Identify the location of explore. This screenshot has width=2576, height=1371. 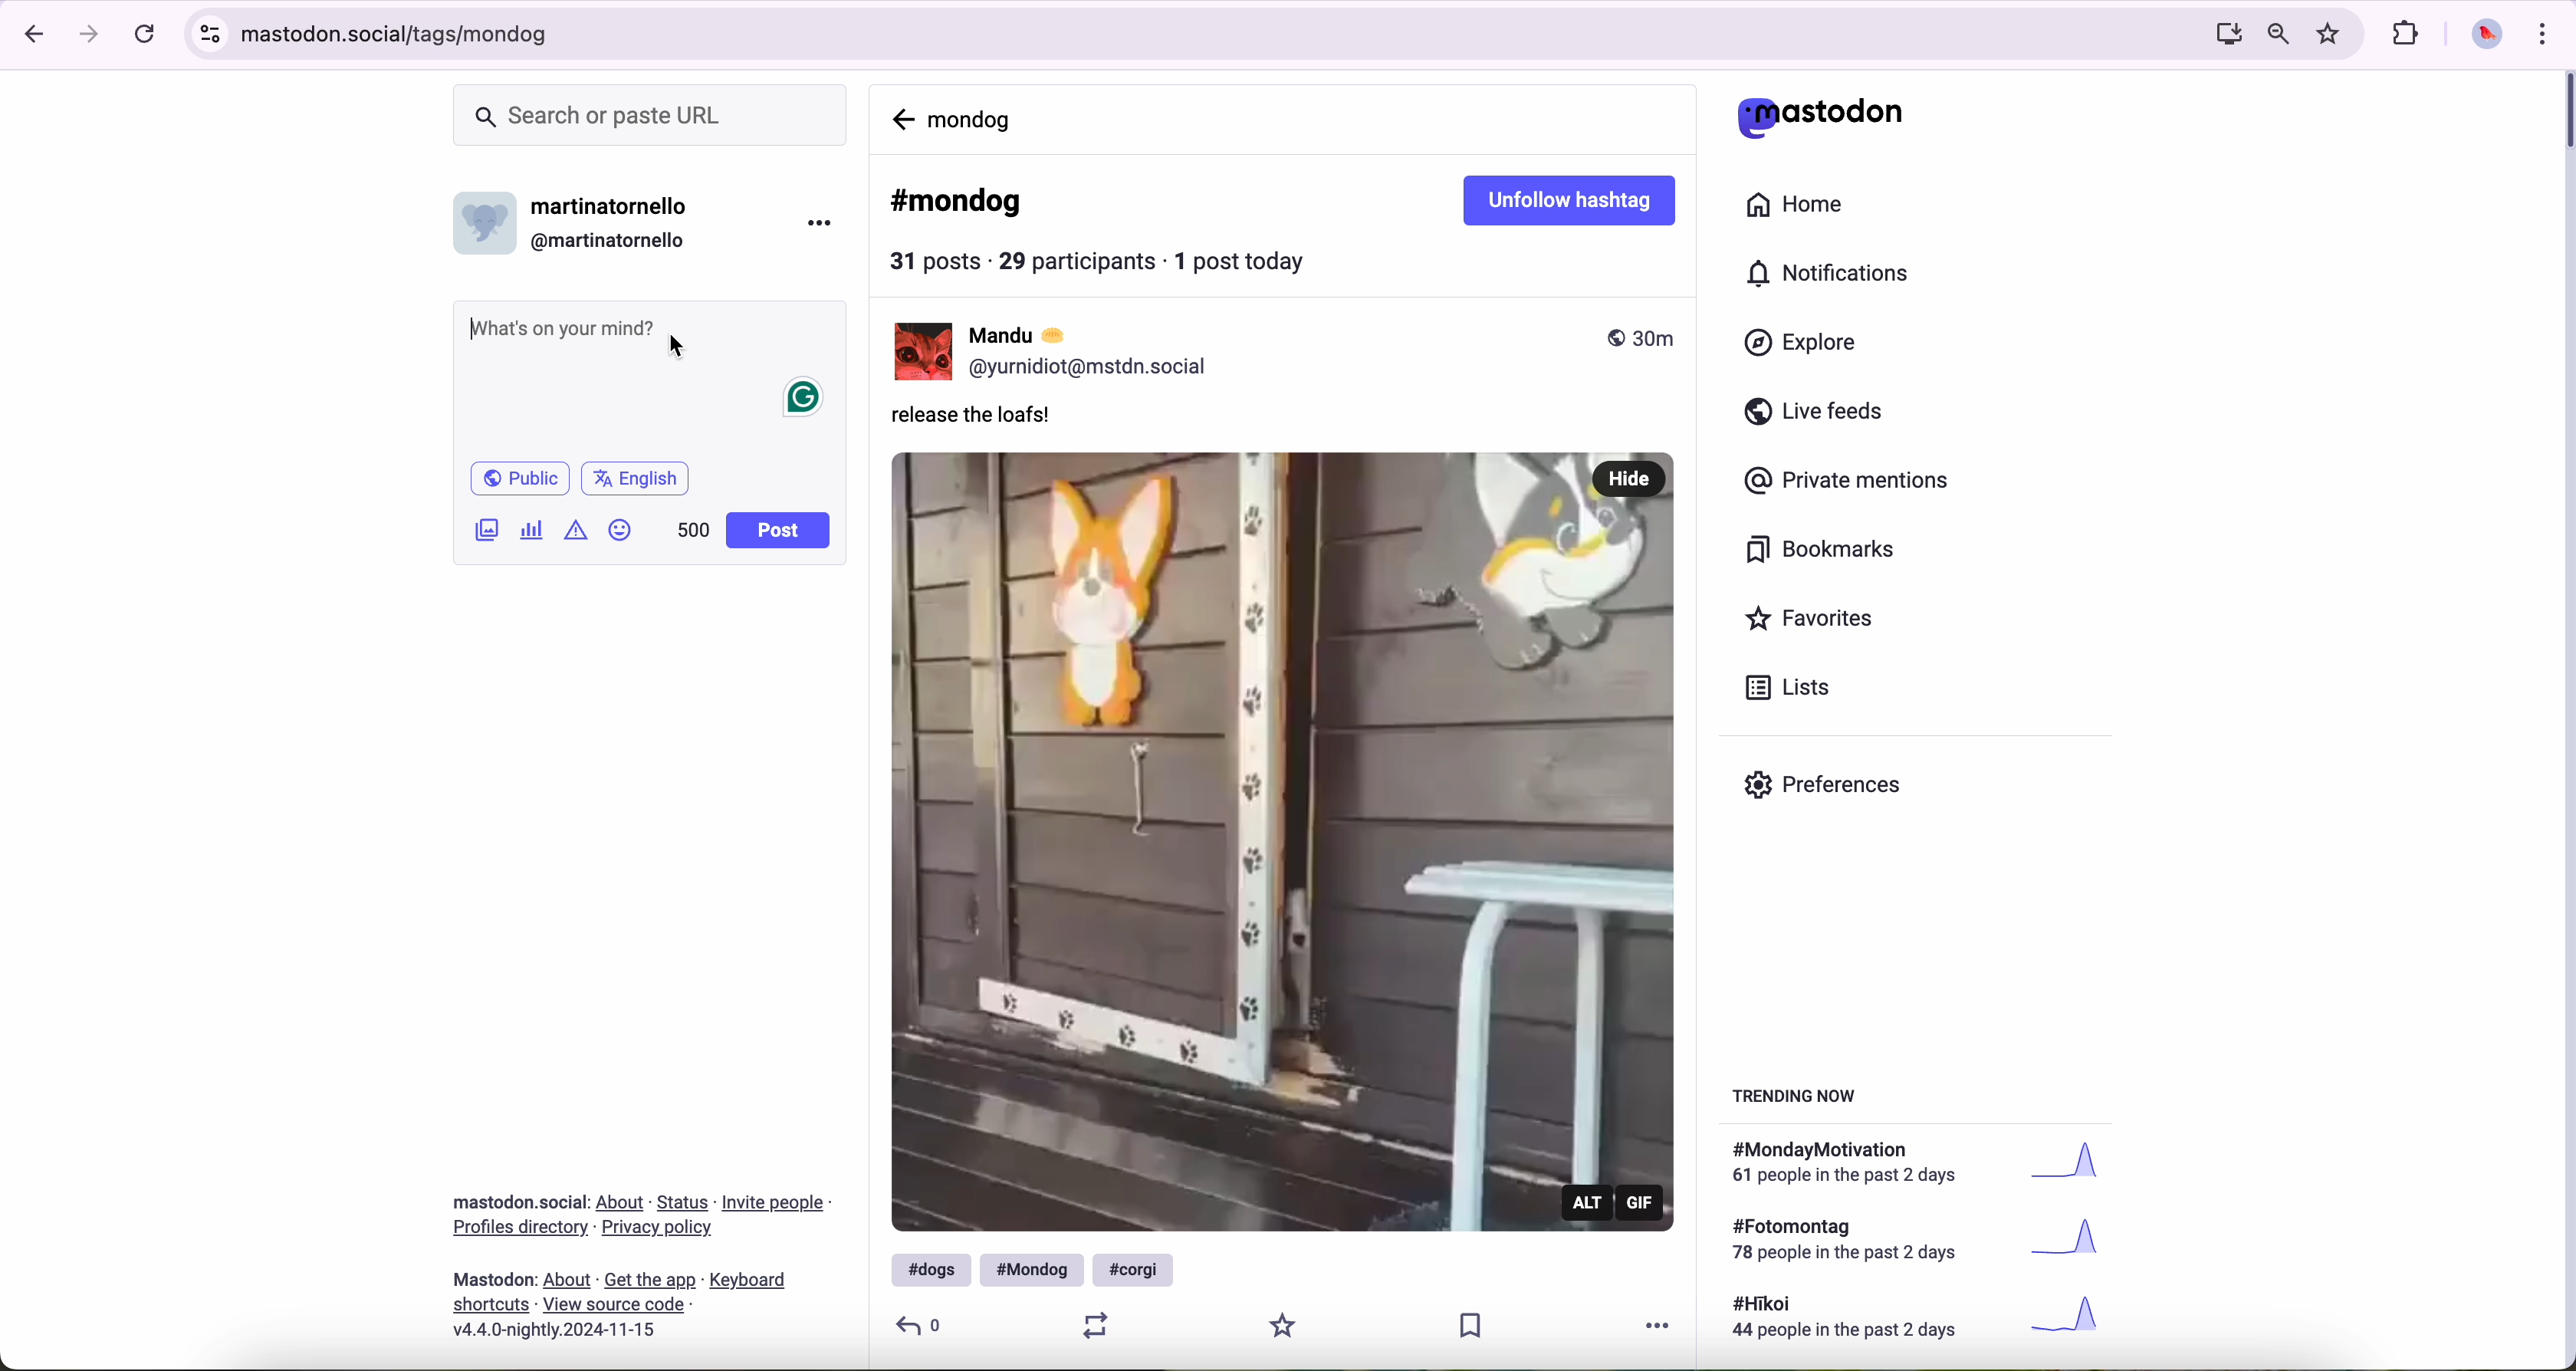
(1805, 344).